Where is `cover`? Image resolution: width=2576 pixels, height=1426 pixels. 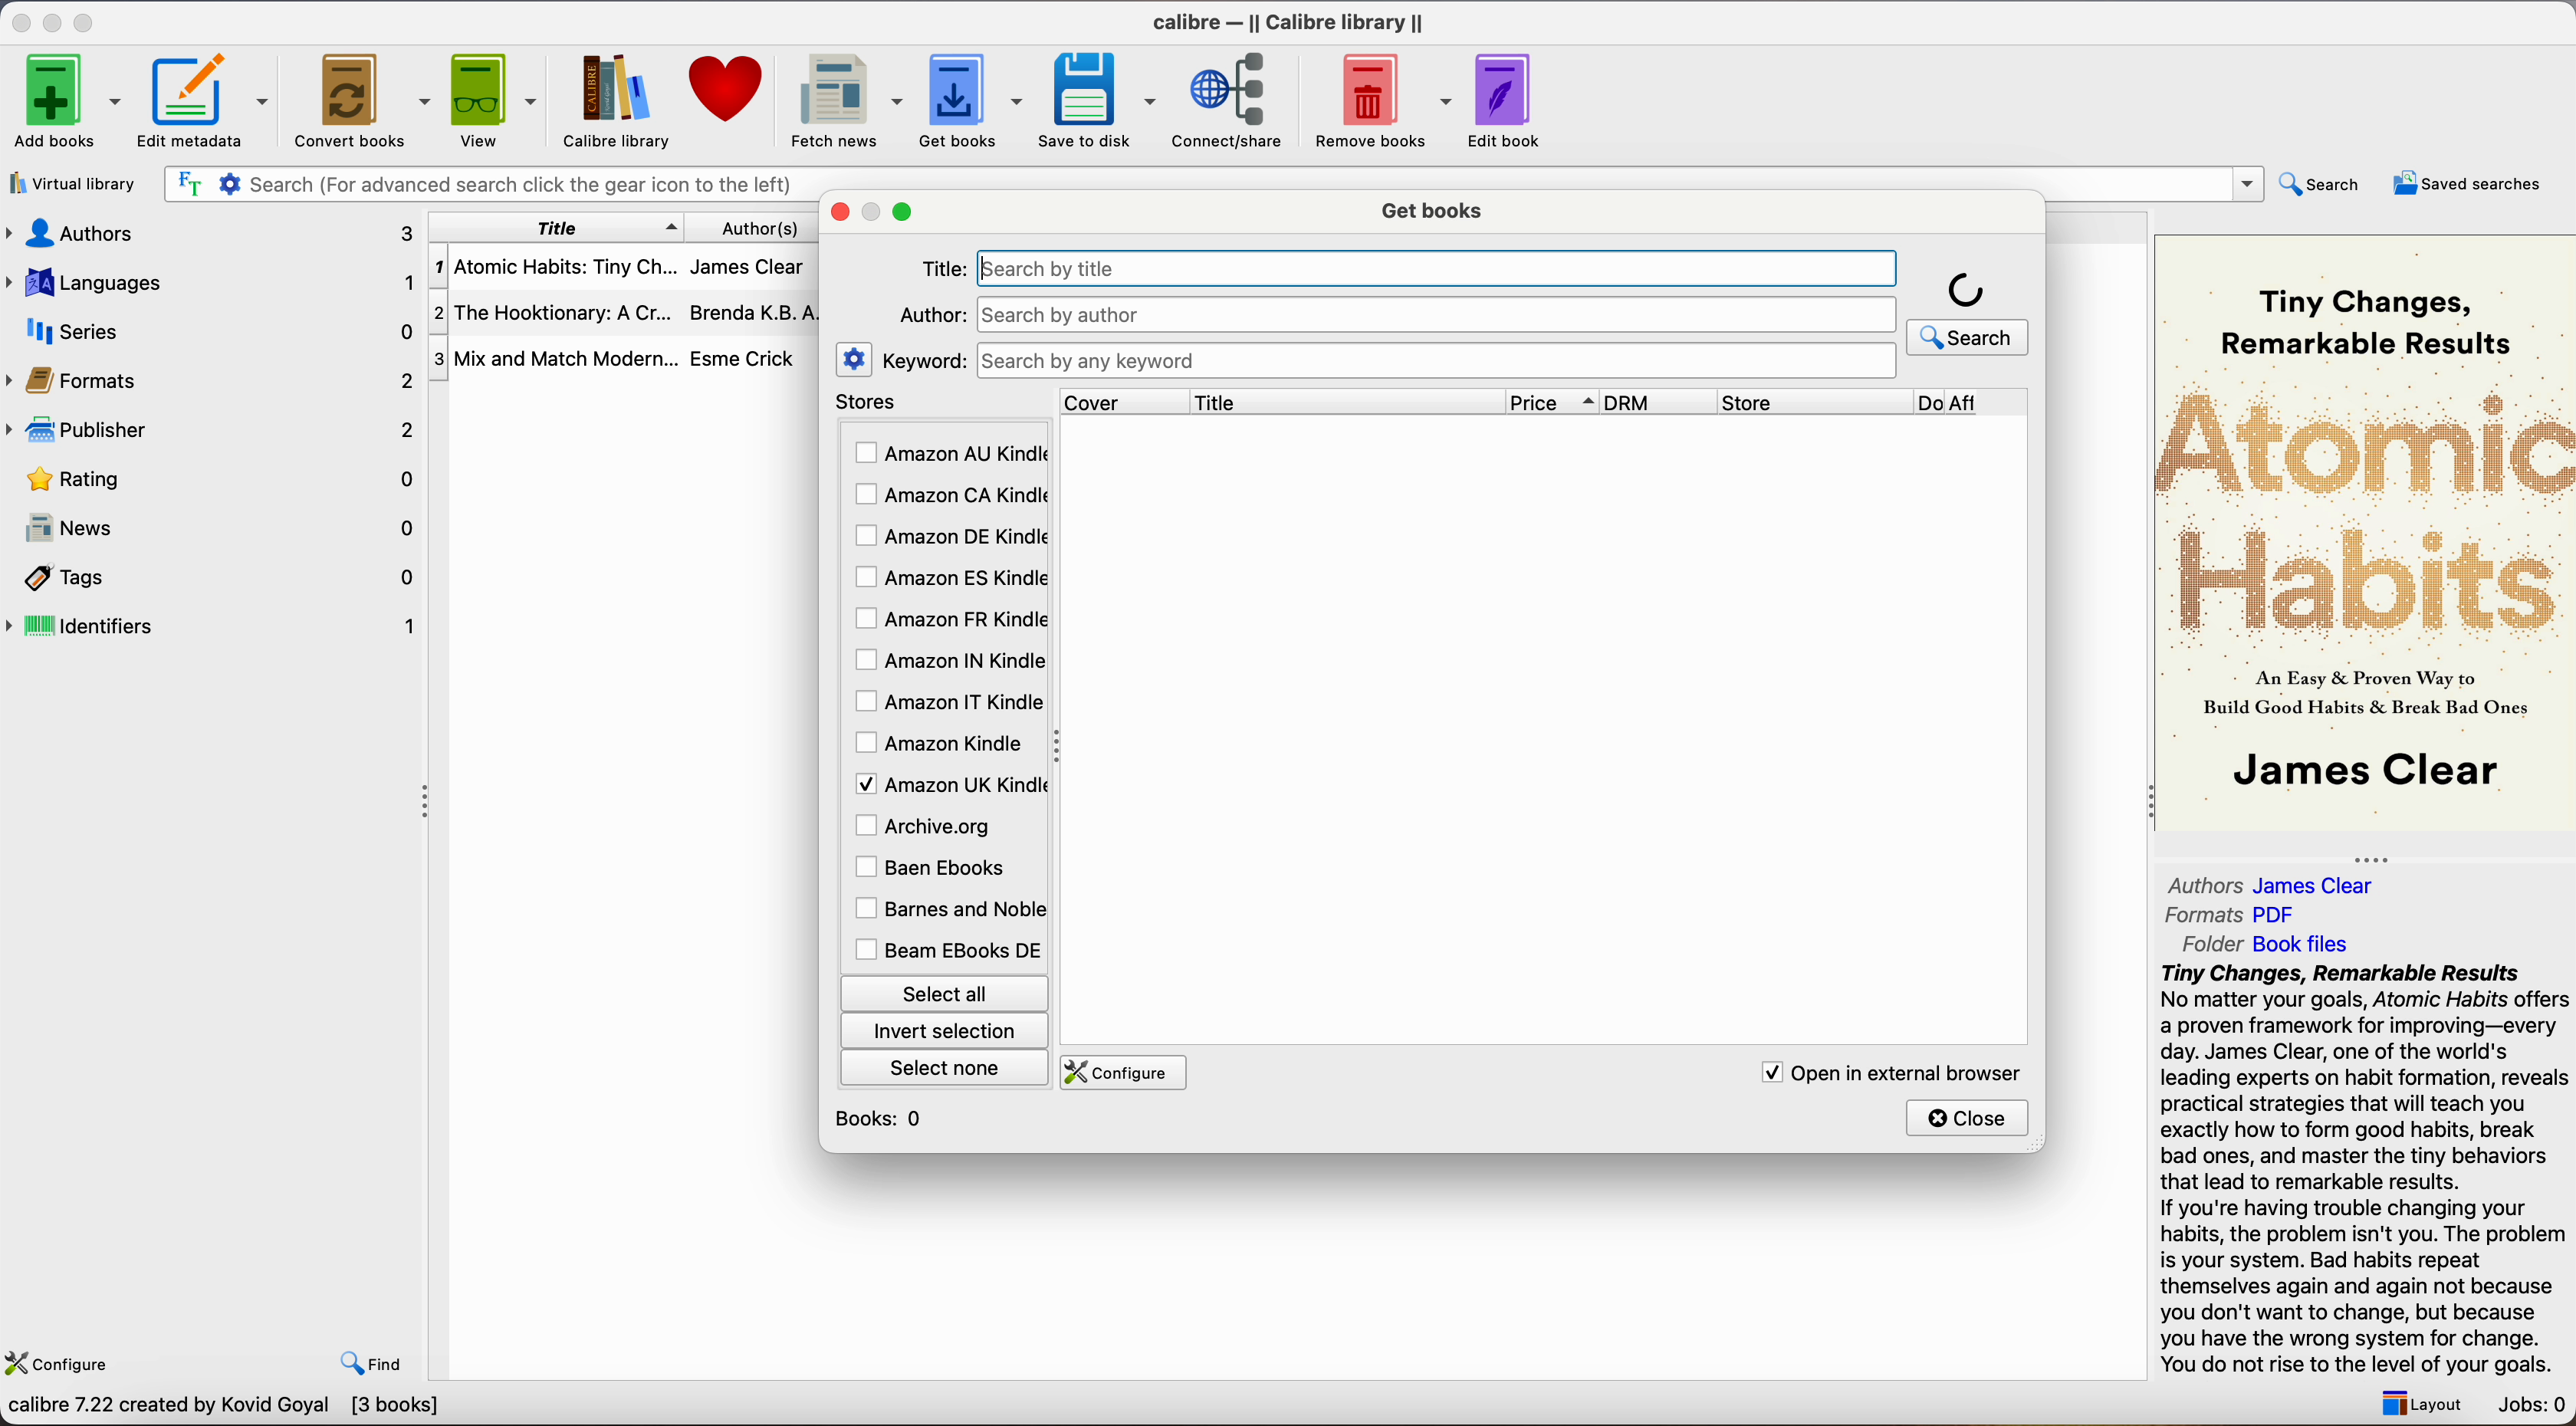
cover is located at coordinates (1124, 401).